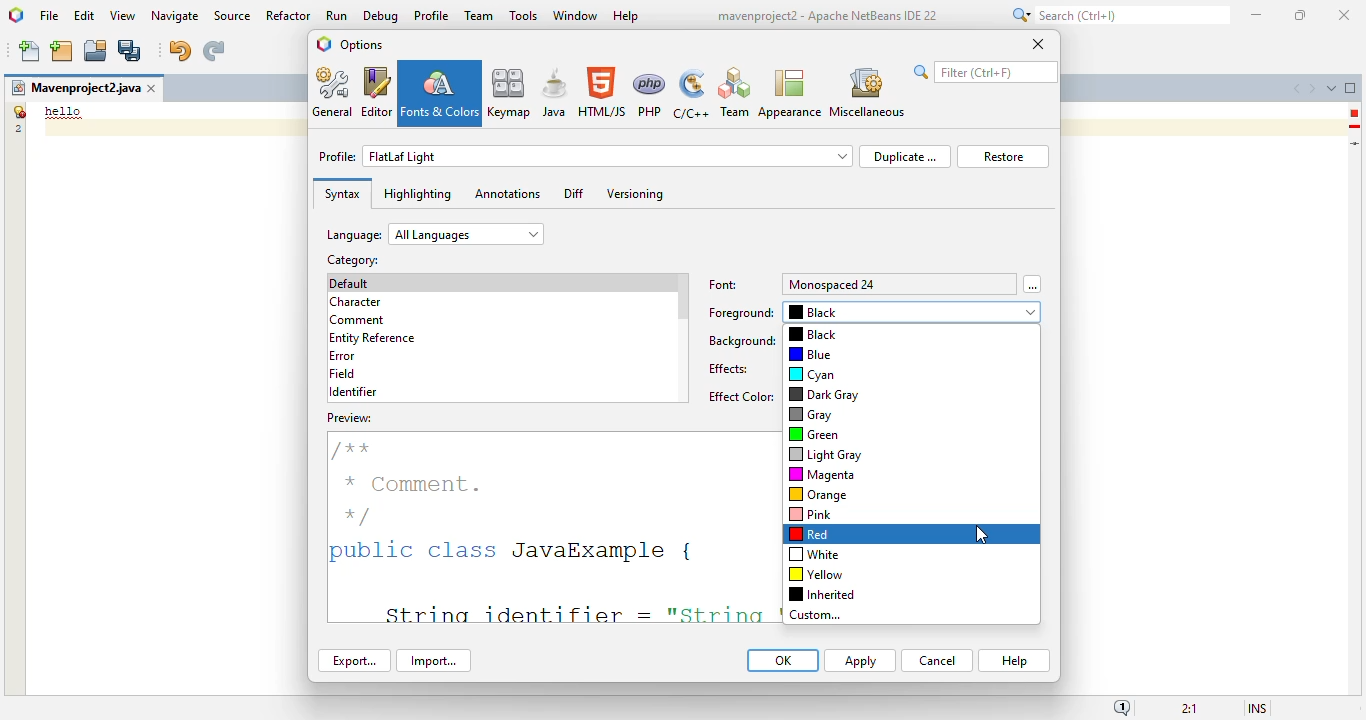  What do you see at coordinates (546, 517) in the screenshot?
I see `/**  * Comment,  */ public class JavaExample {              String identifier - "string" + + '-' + 1.2;  }` at bounding box center [546, 517].